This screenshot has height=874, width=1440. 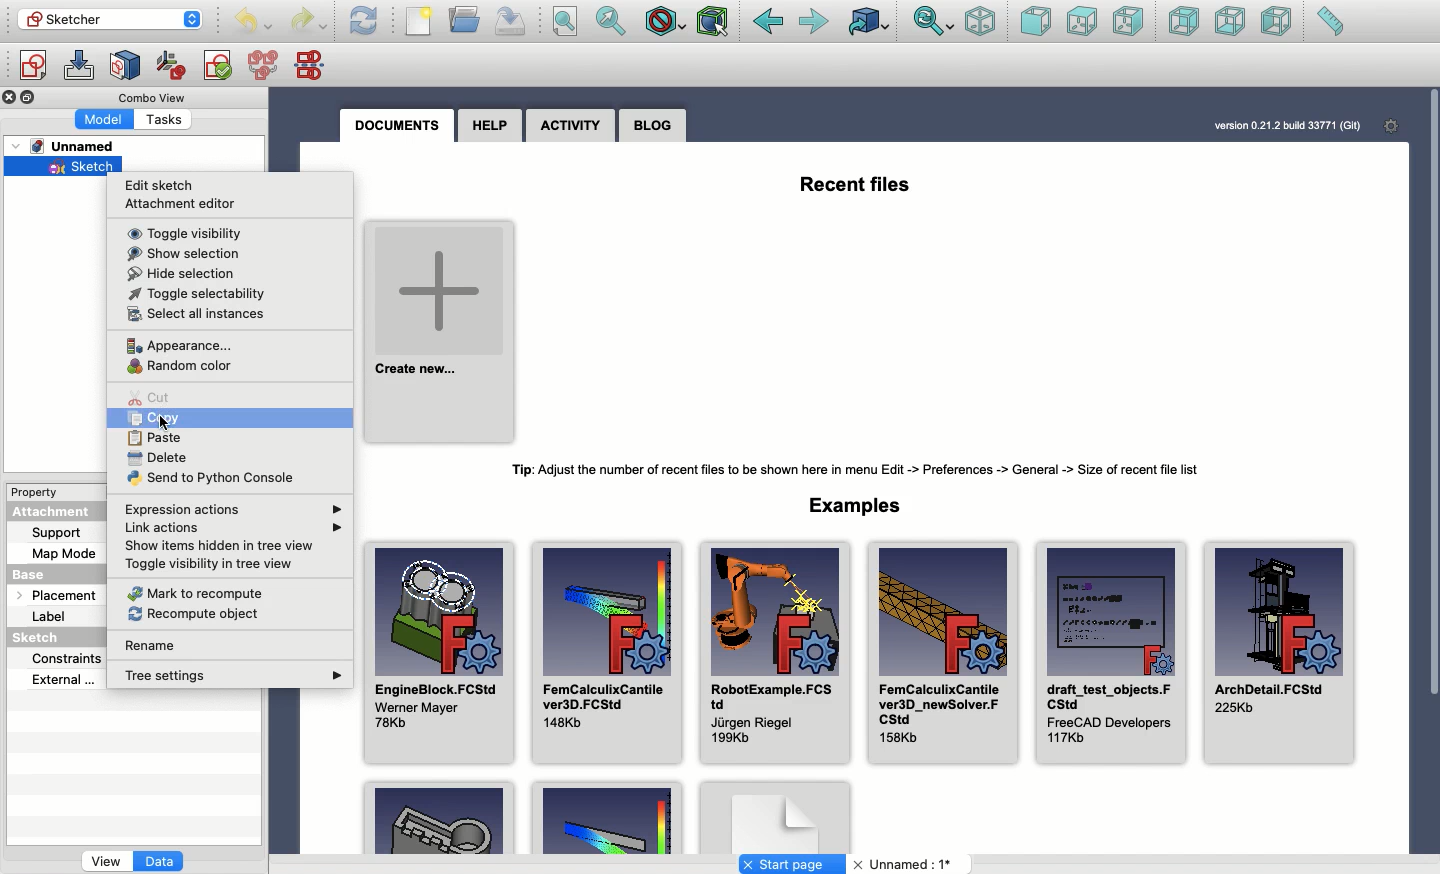 What do you see at coordinates (235, 510) in the screenshot?
I see `Expression actions ` at bounding box center [235, 510].